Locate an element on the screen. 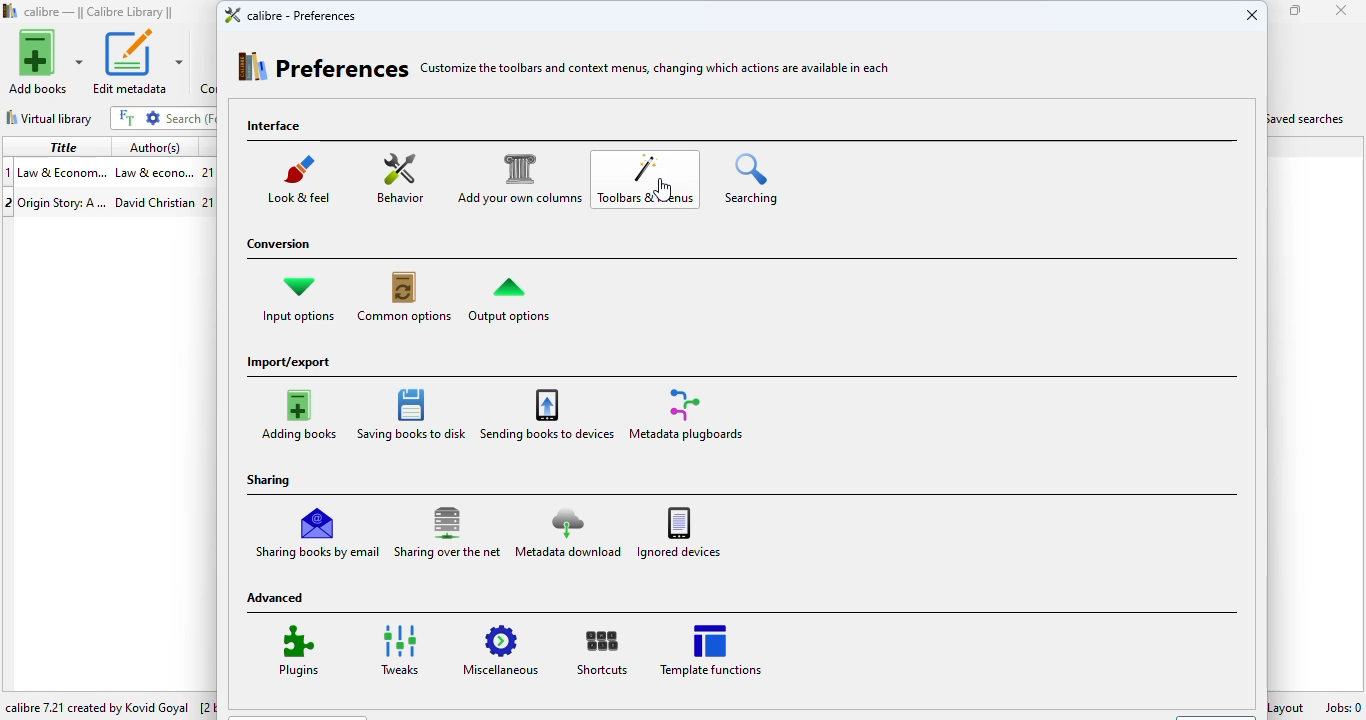  conversion is located at coordinates (277, 246).